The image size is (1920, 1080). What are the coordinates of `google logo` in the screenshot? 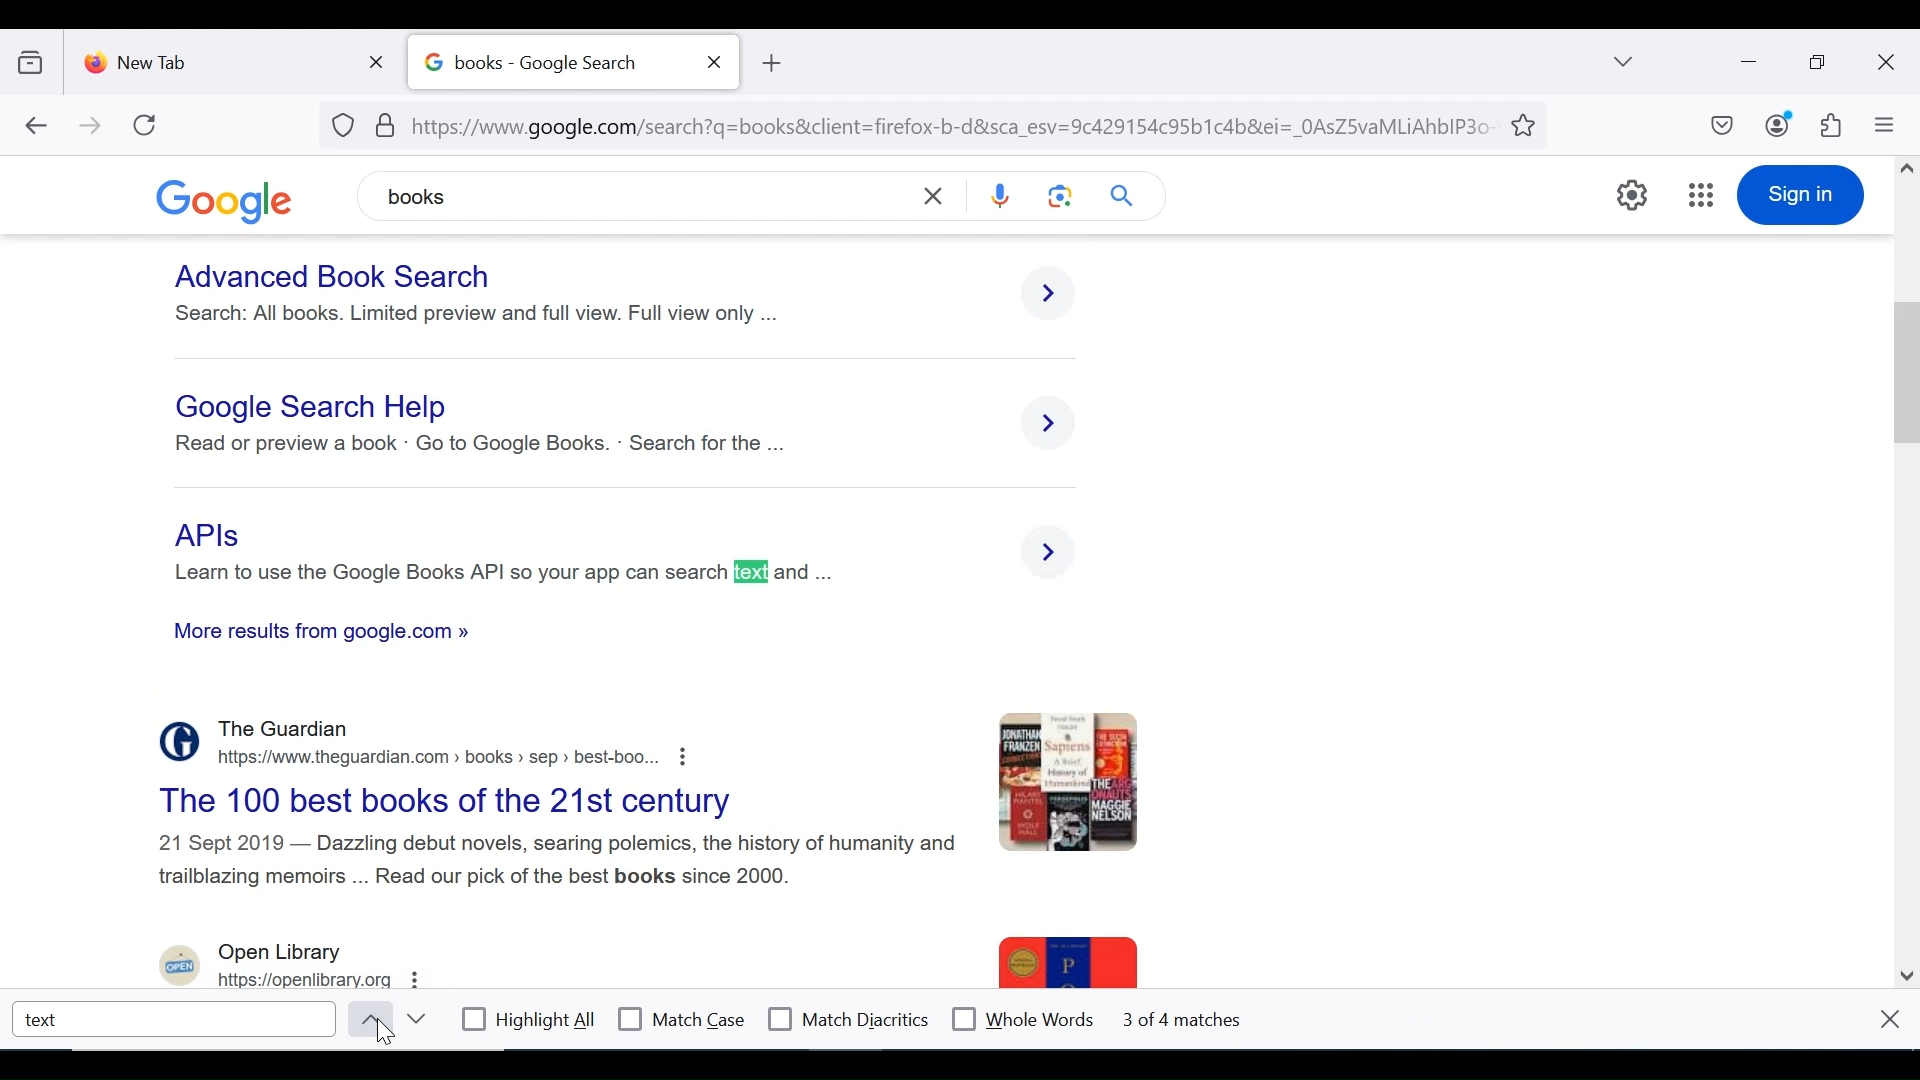 It's located at (239, 200).